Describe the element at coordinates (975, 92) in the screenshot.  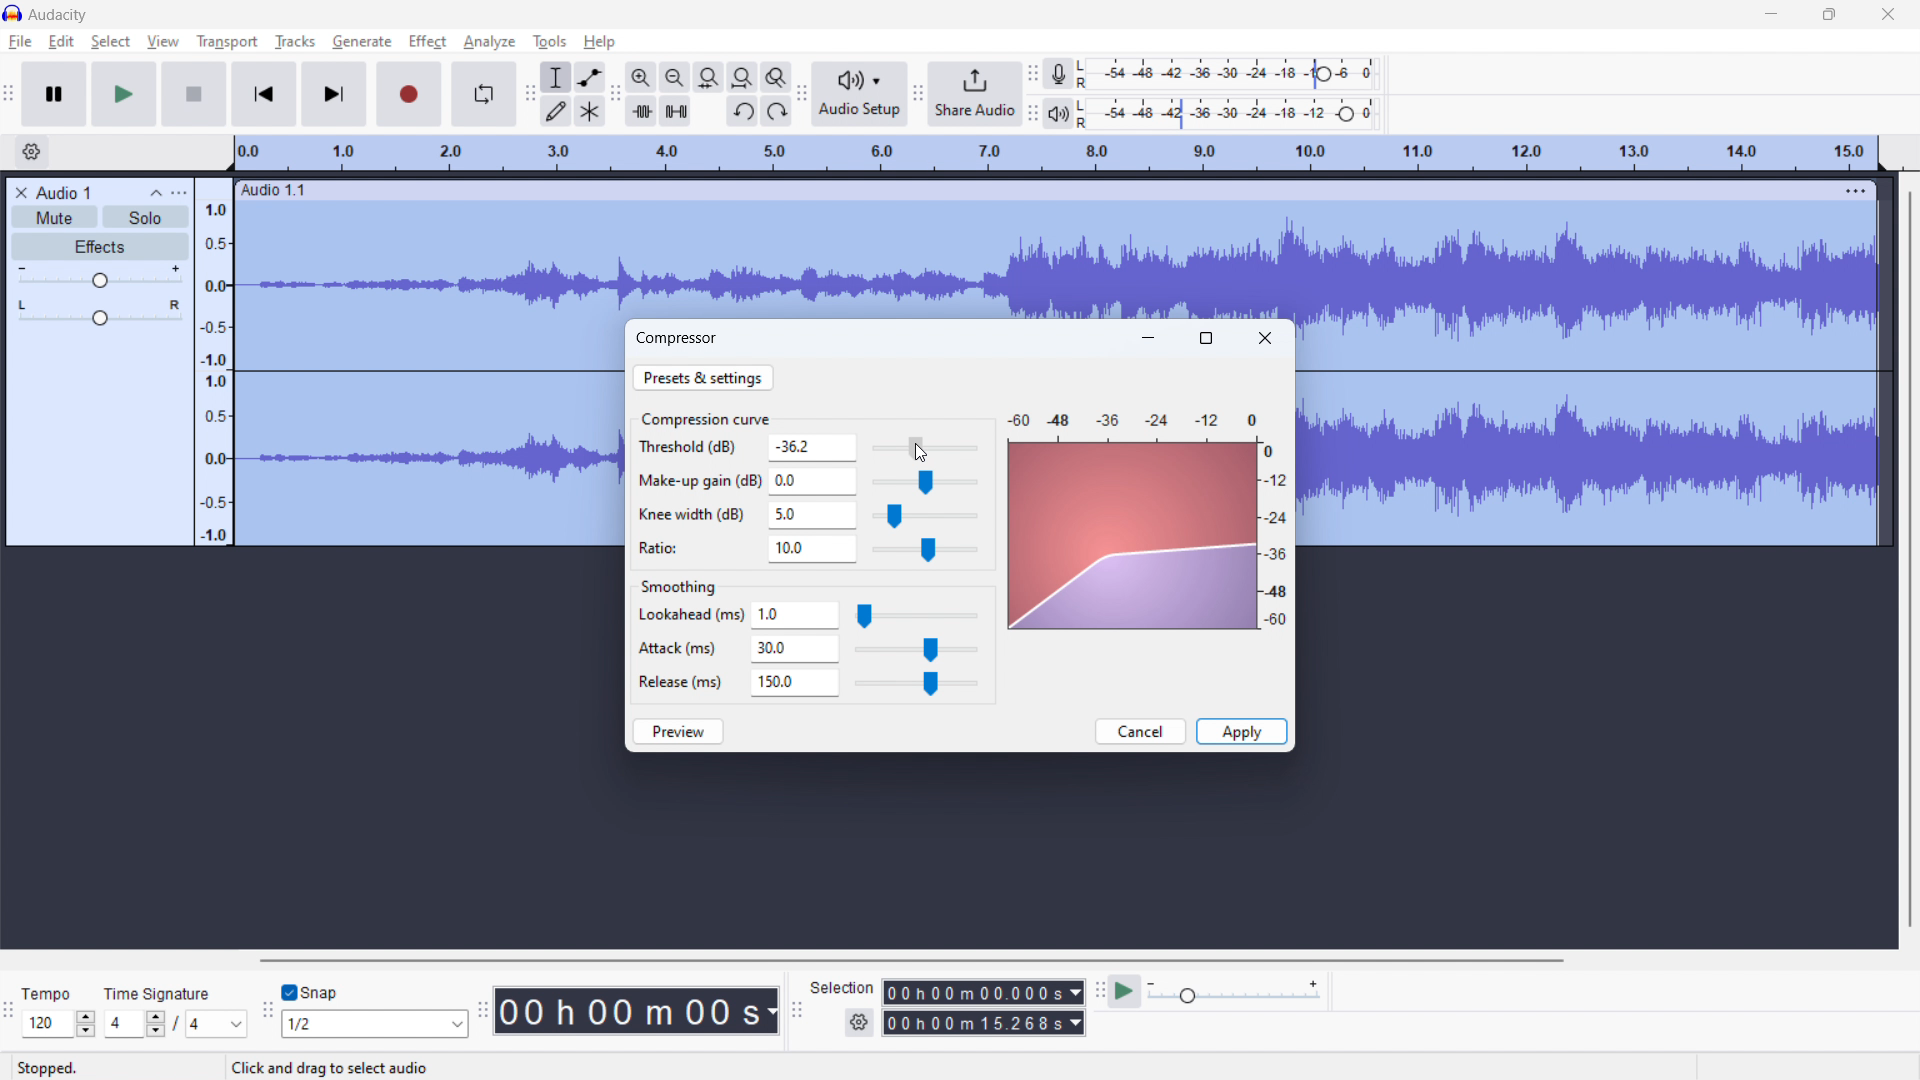
I see `share audio` at that location.